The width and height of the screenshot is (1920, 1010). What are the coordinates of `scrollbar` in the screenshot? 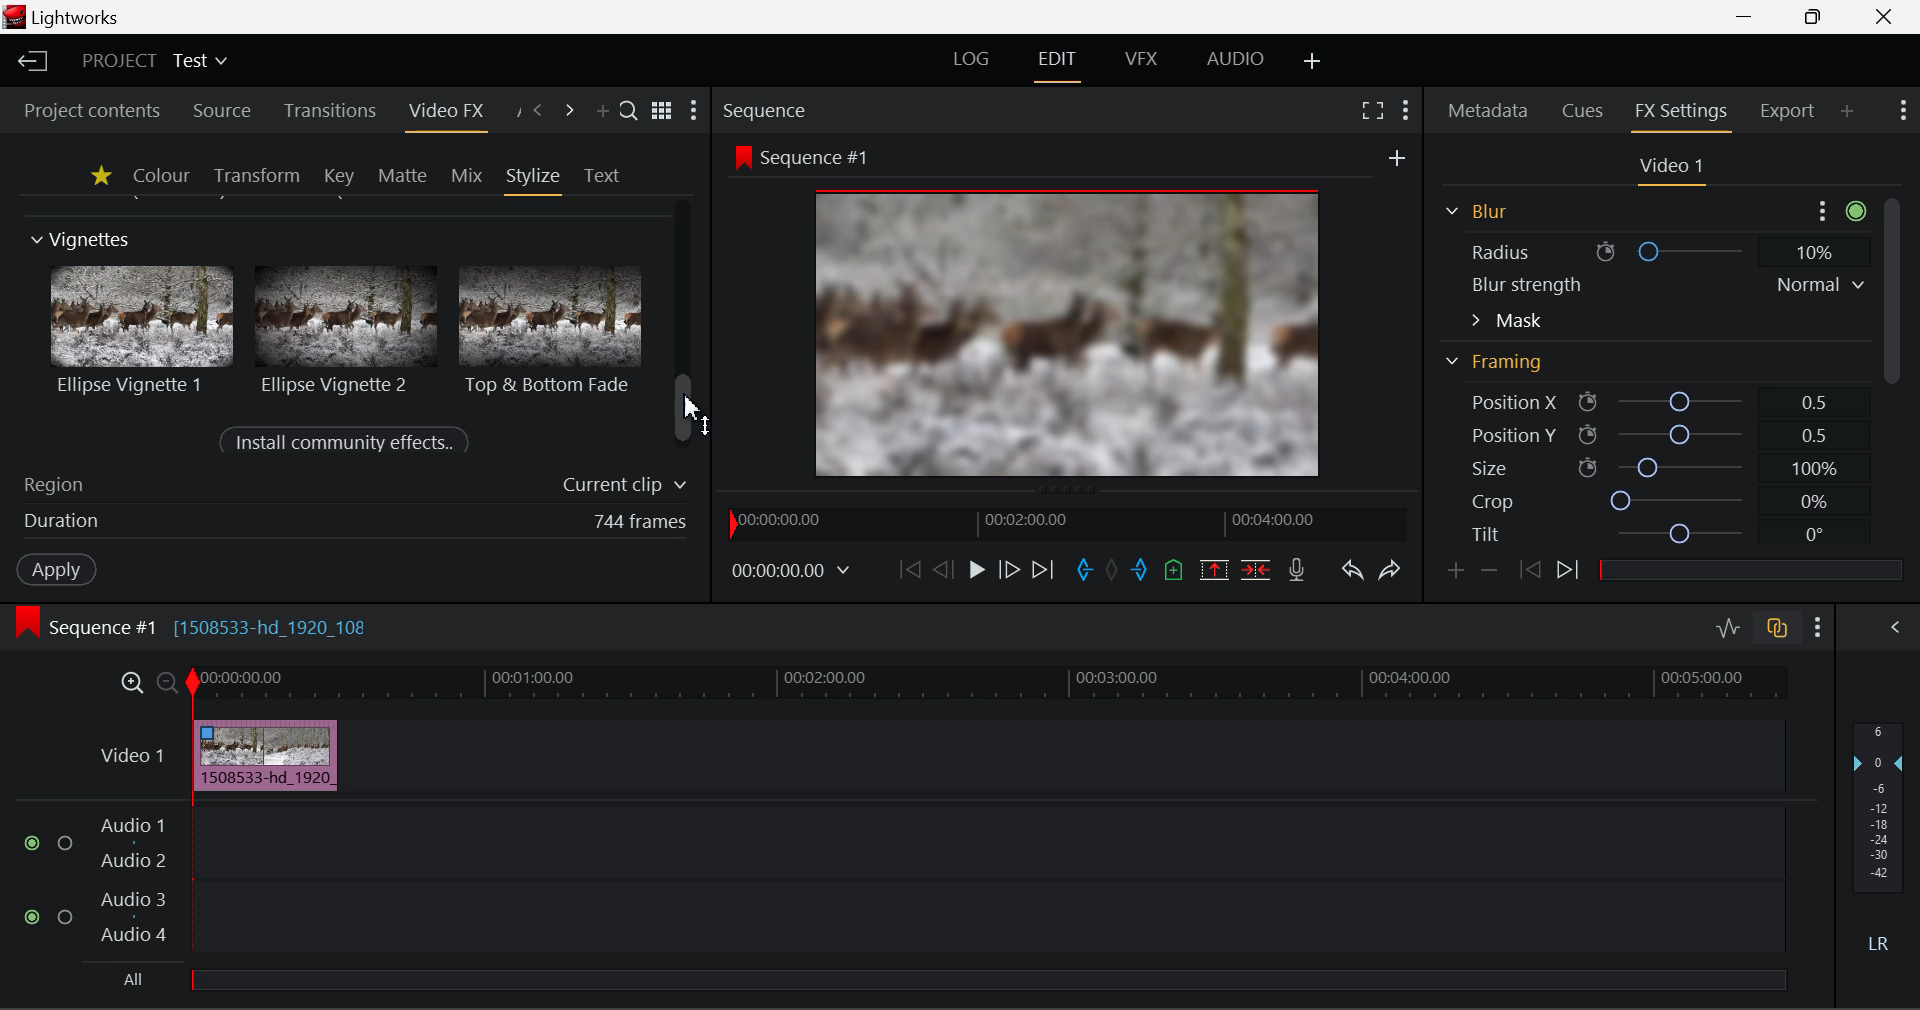 It's located at (686, 409).